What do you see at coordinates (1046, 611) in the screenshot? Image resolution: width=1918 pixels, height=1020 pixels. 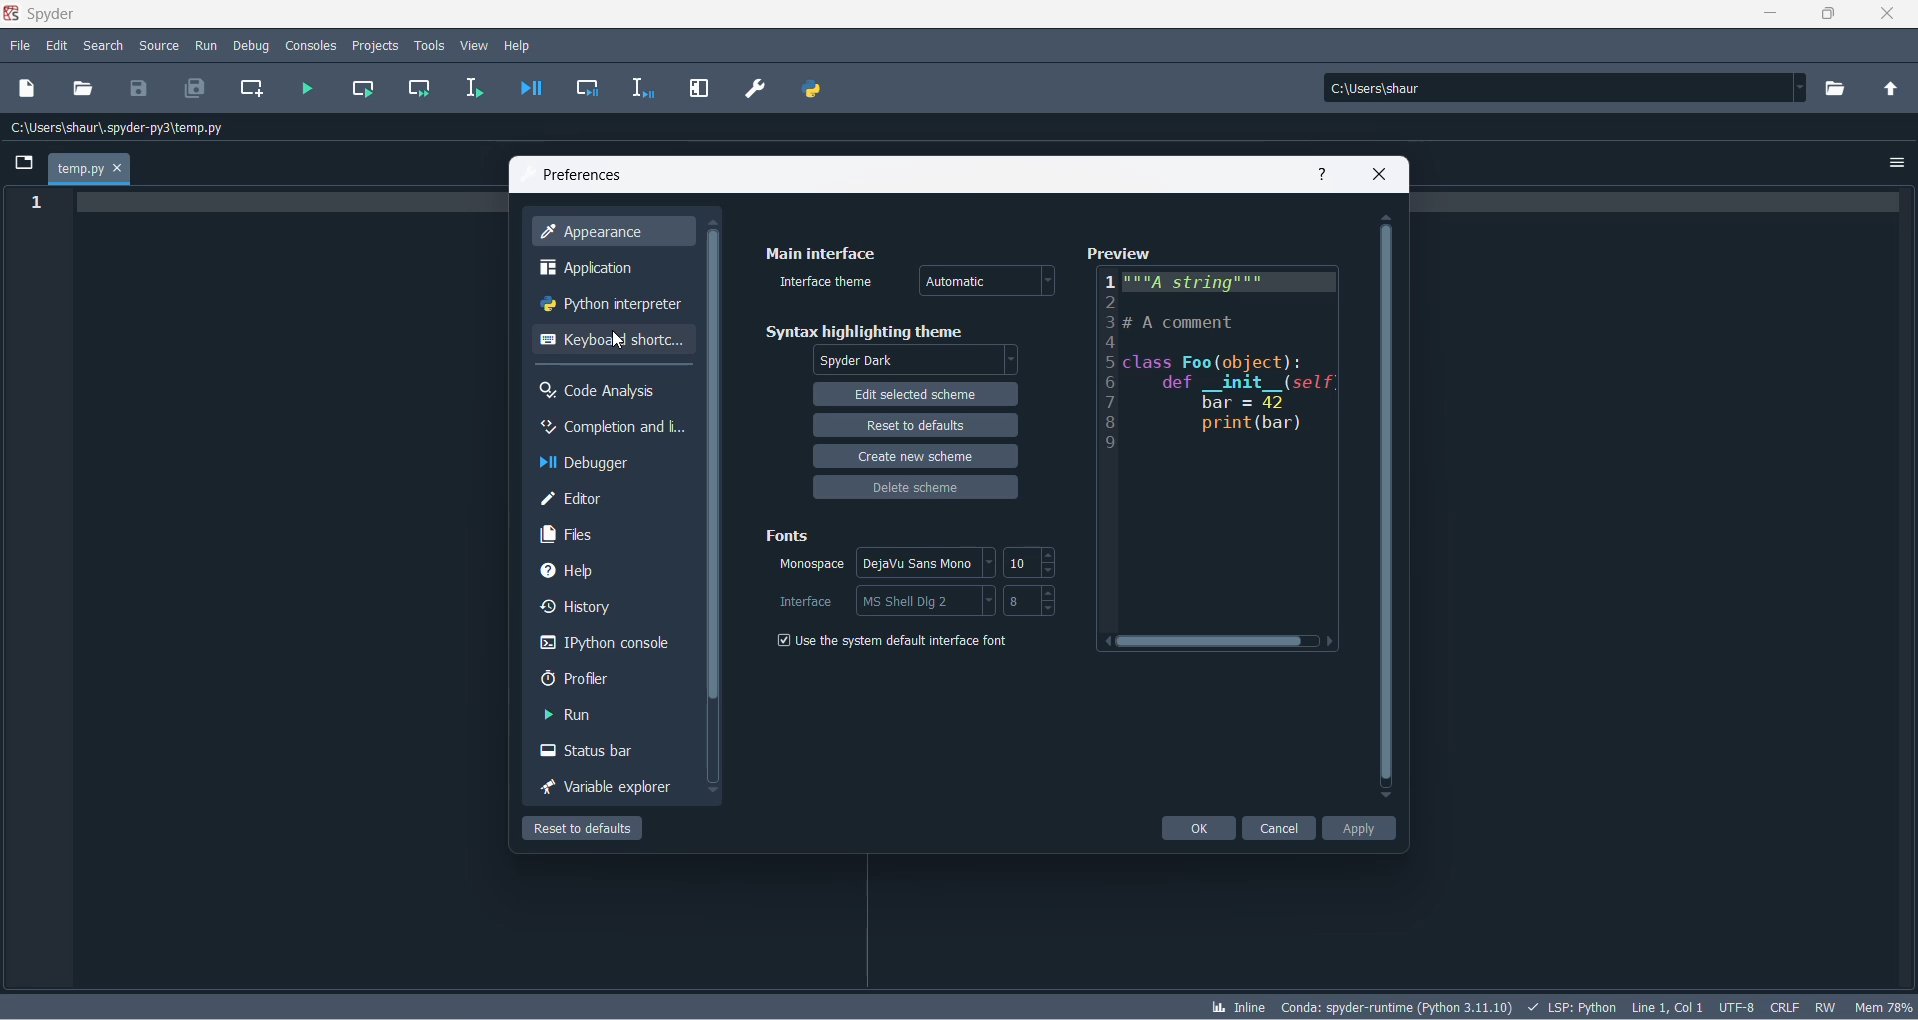 I see `decrement` at bounding box center [1046, 611].